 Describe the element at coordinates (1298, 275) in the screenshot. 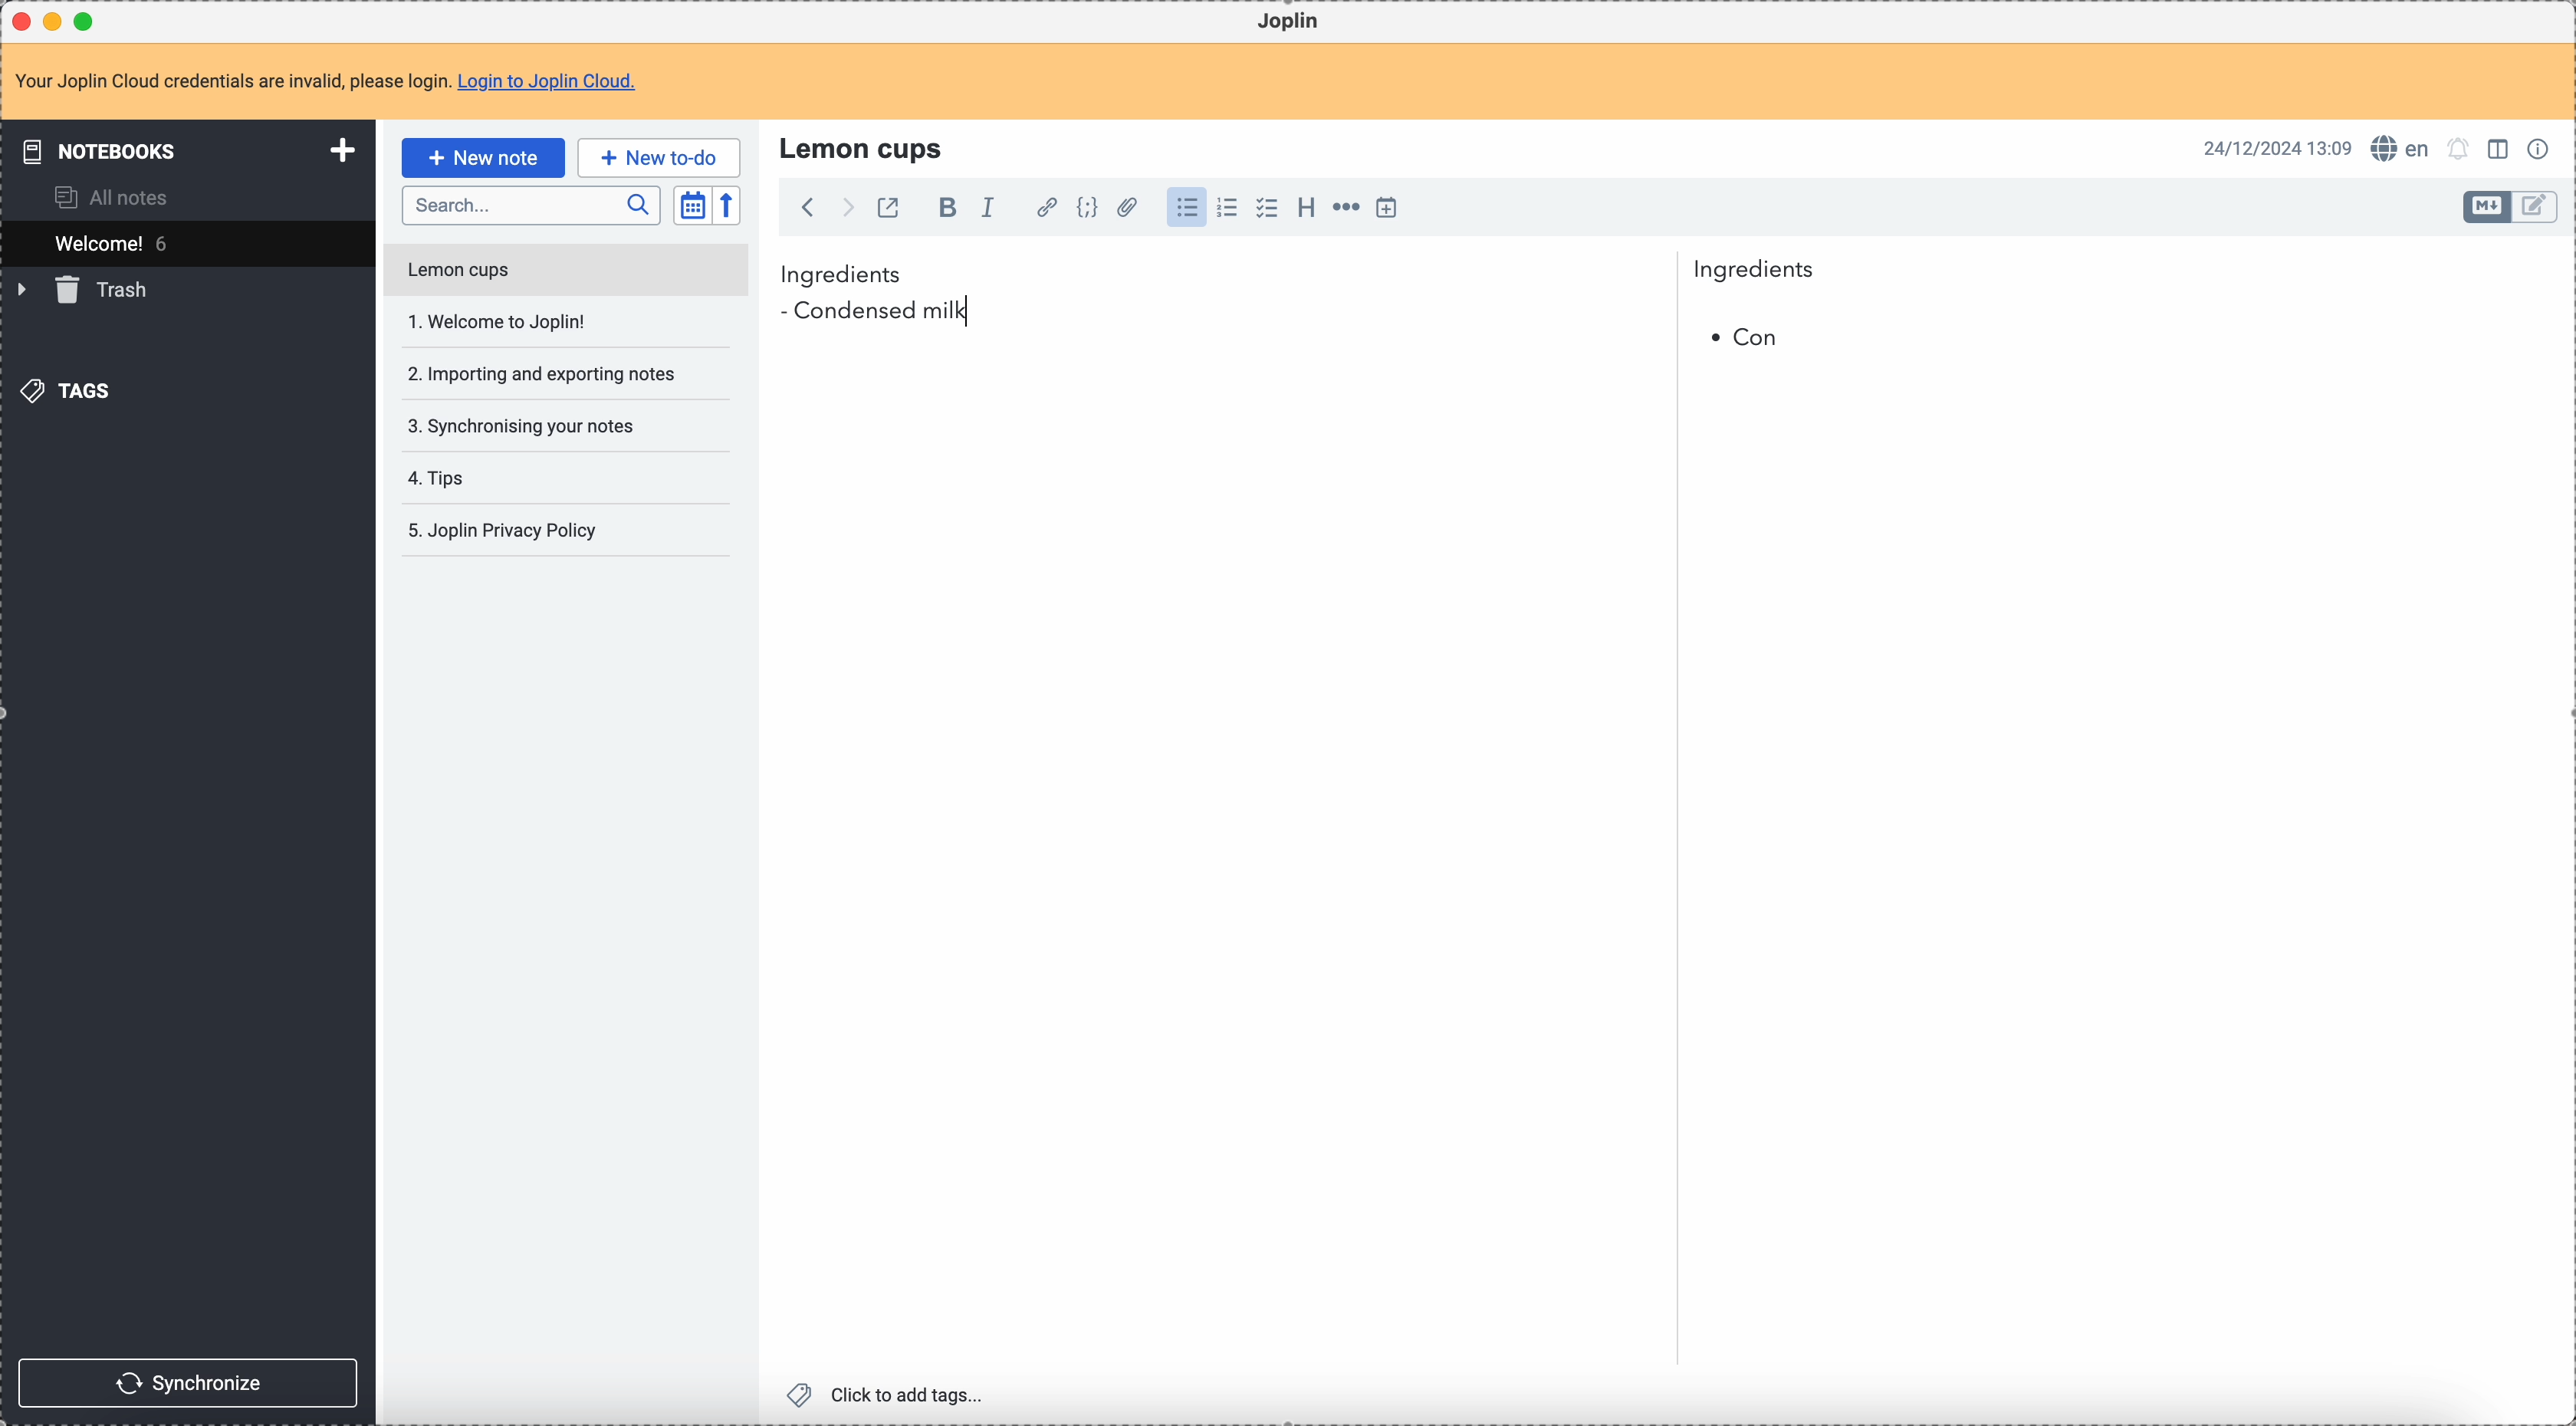

I see `ingredients normal typo` at that location.